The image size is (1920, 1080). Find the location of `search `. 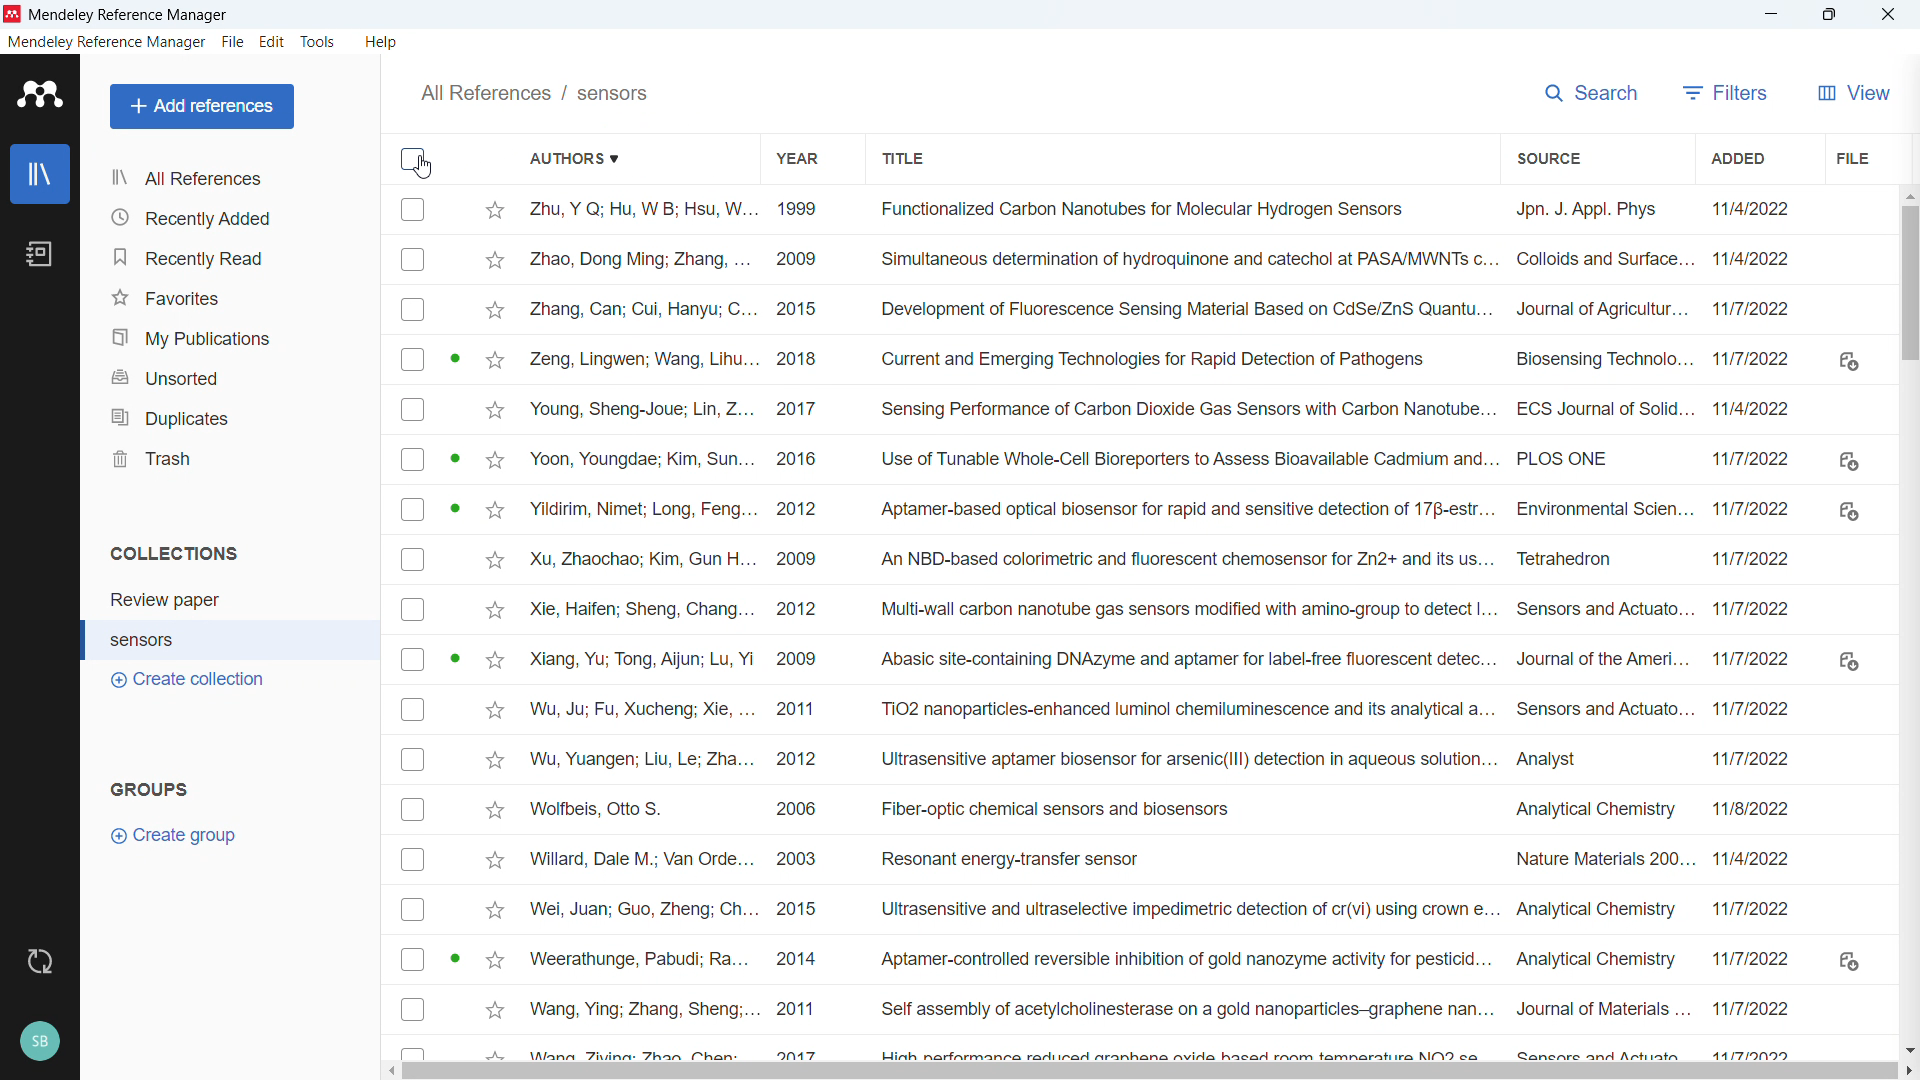

search  is located at coordinates (1588, 93).